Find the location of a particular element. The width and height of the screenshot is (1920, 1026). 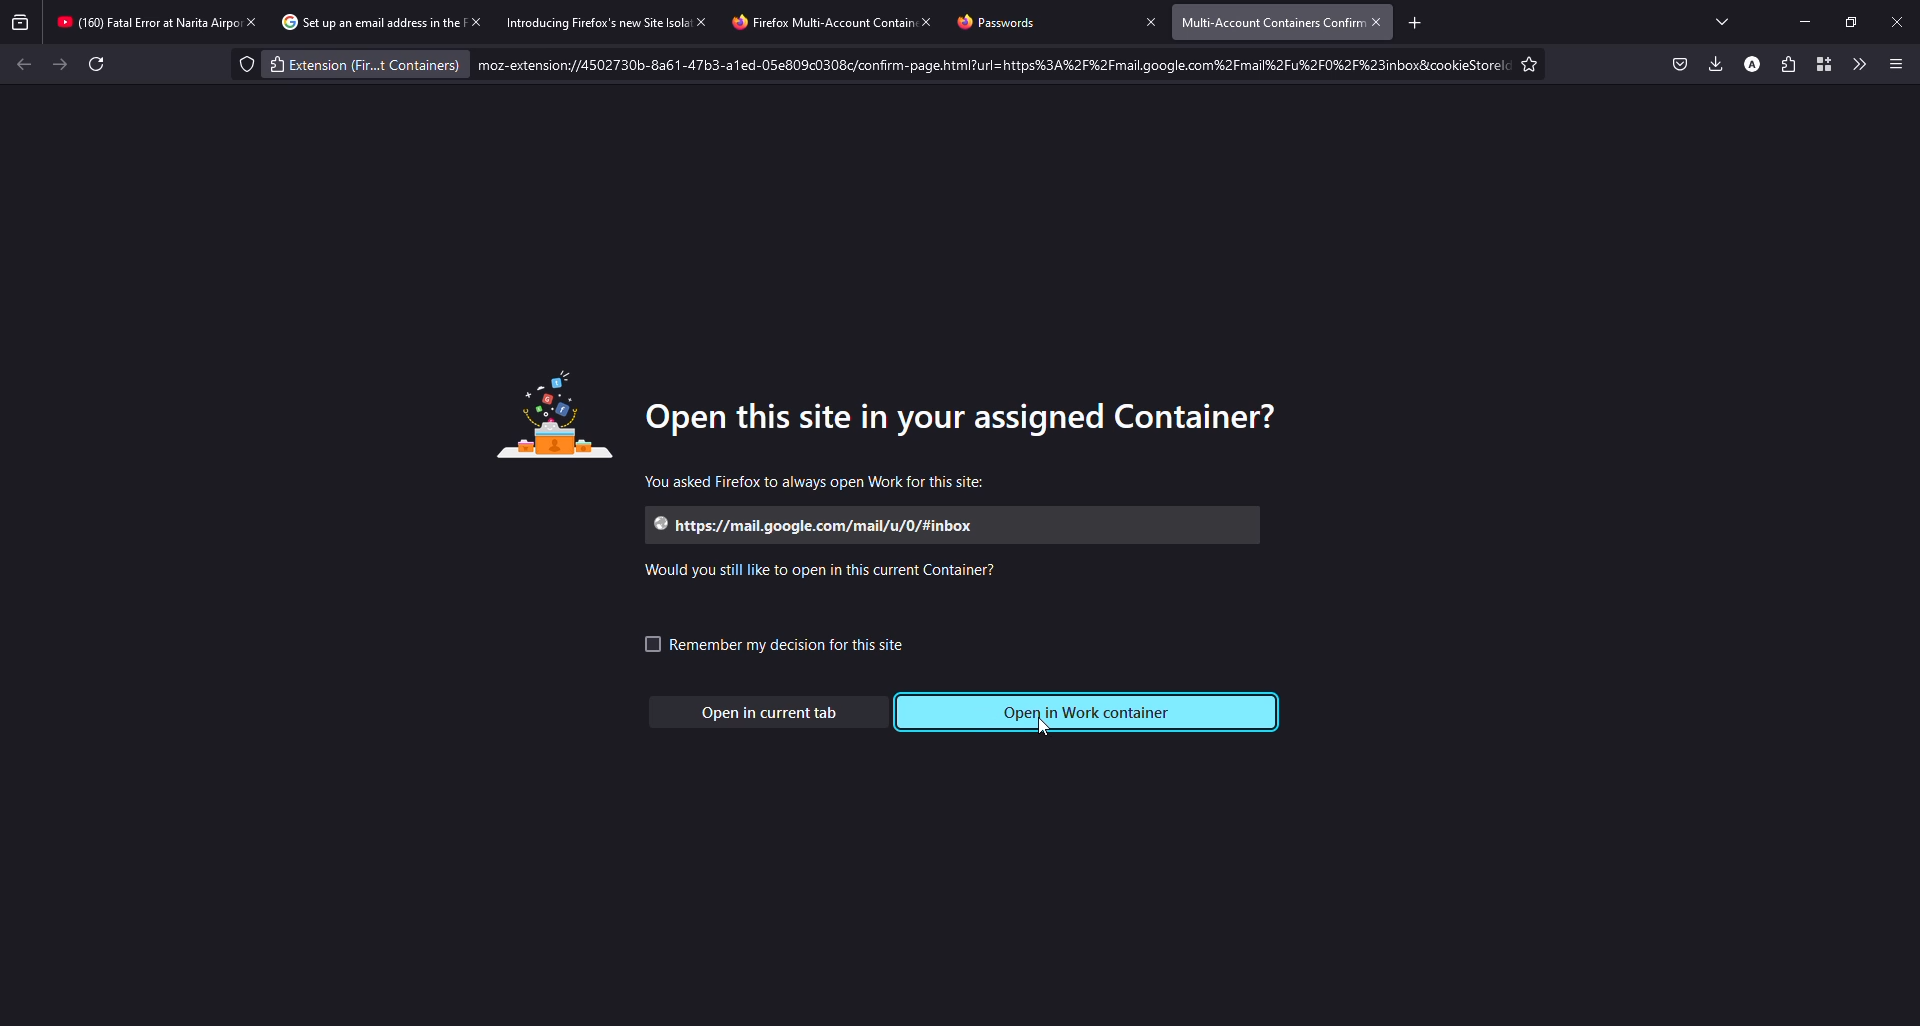

add is located at coordinates (1411, 23).